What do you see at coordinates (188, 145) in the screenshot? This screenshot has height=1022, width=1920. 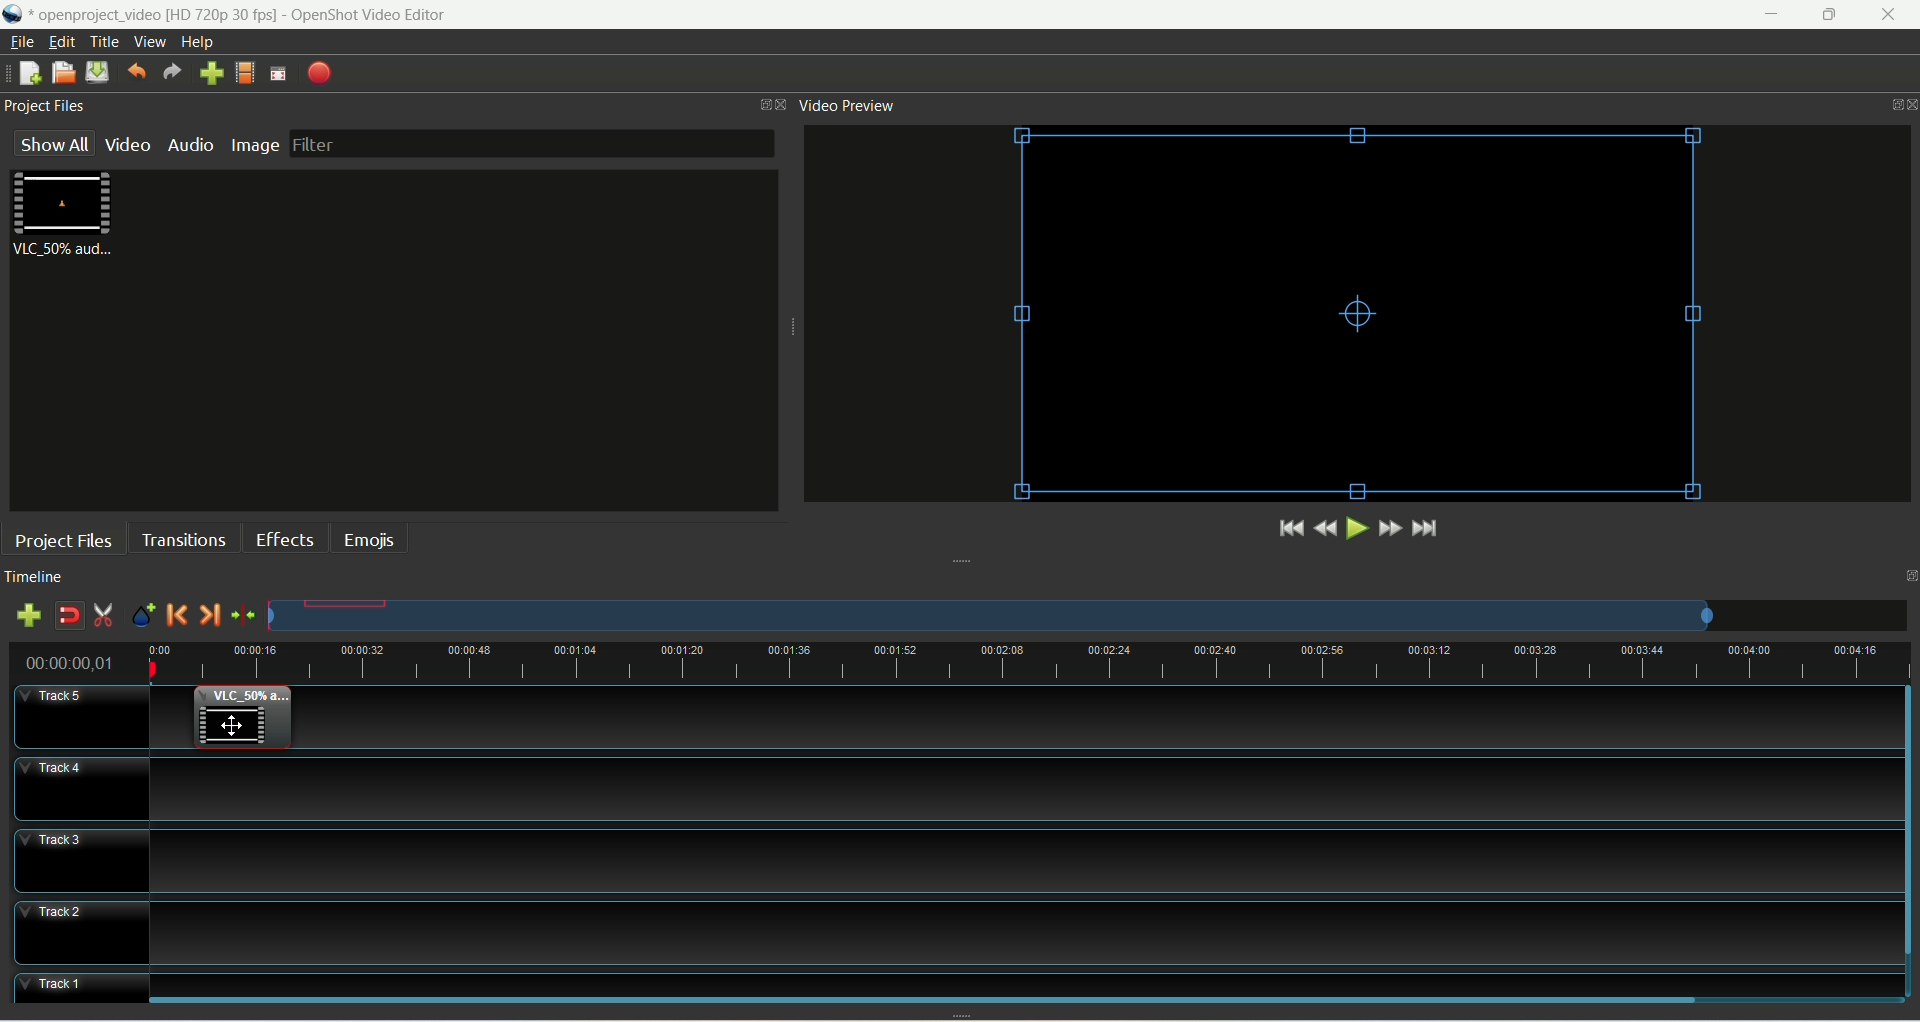 I see `audio` at bounding box center [188, 145].